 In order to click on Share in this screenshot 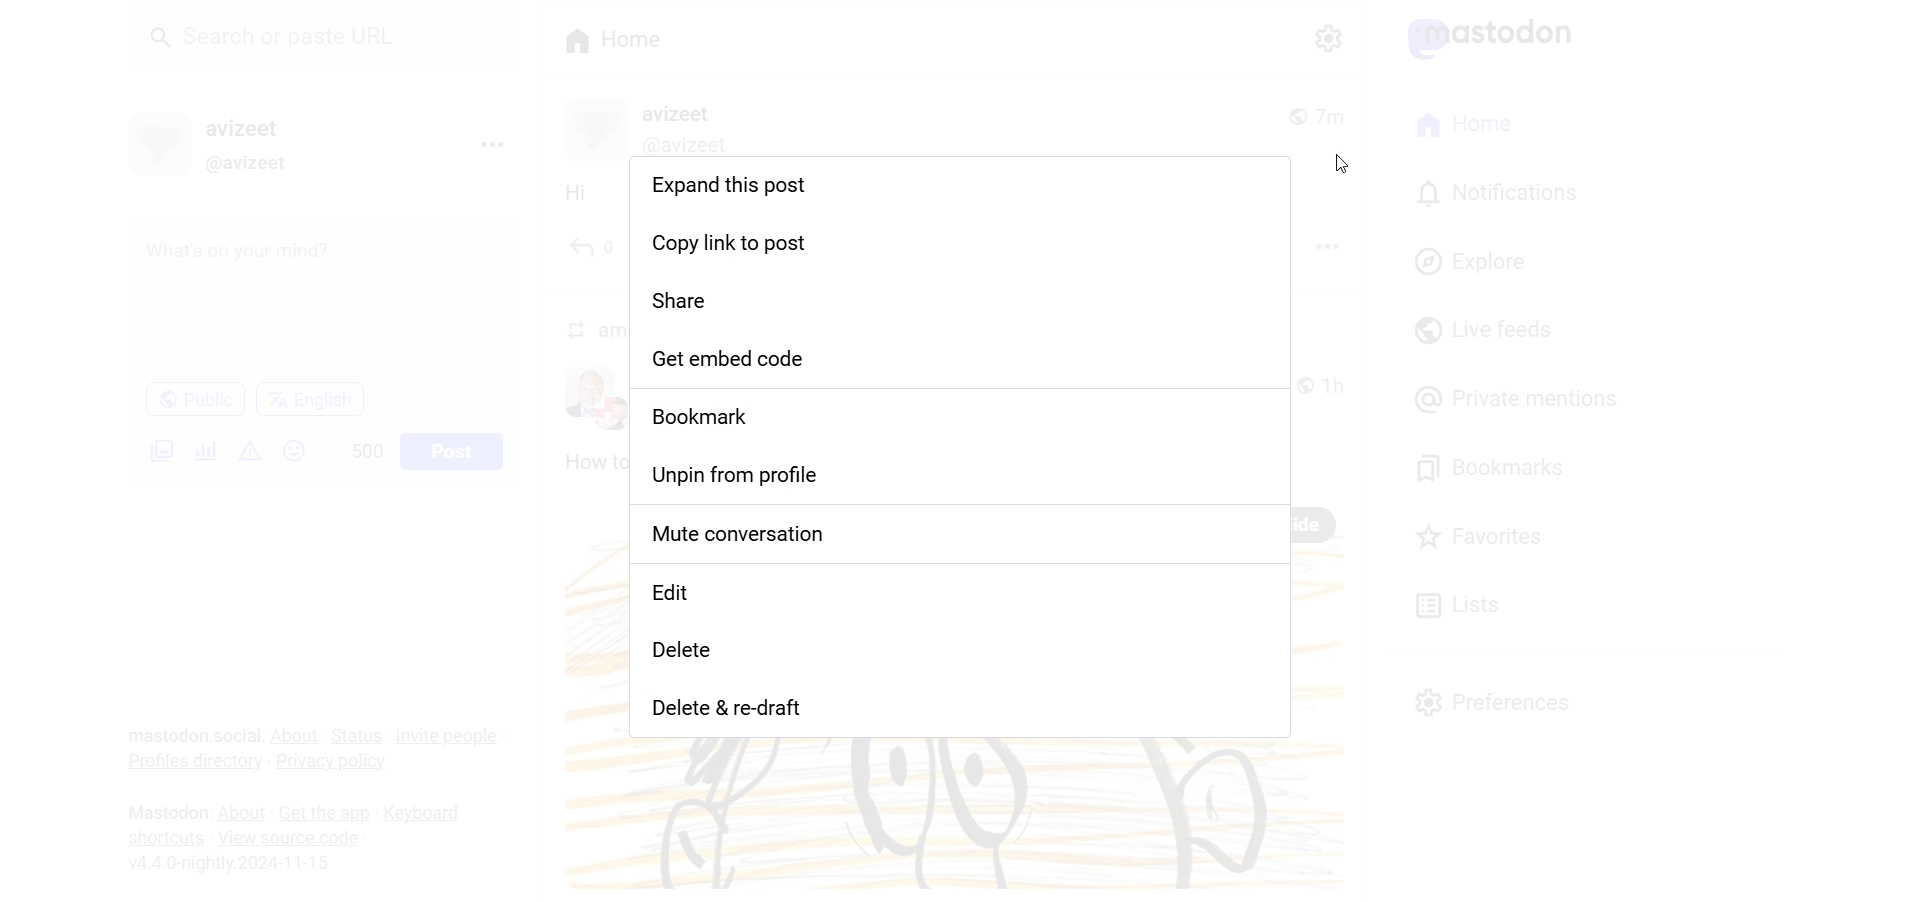, I will do `click(961, 300)`.